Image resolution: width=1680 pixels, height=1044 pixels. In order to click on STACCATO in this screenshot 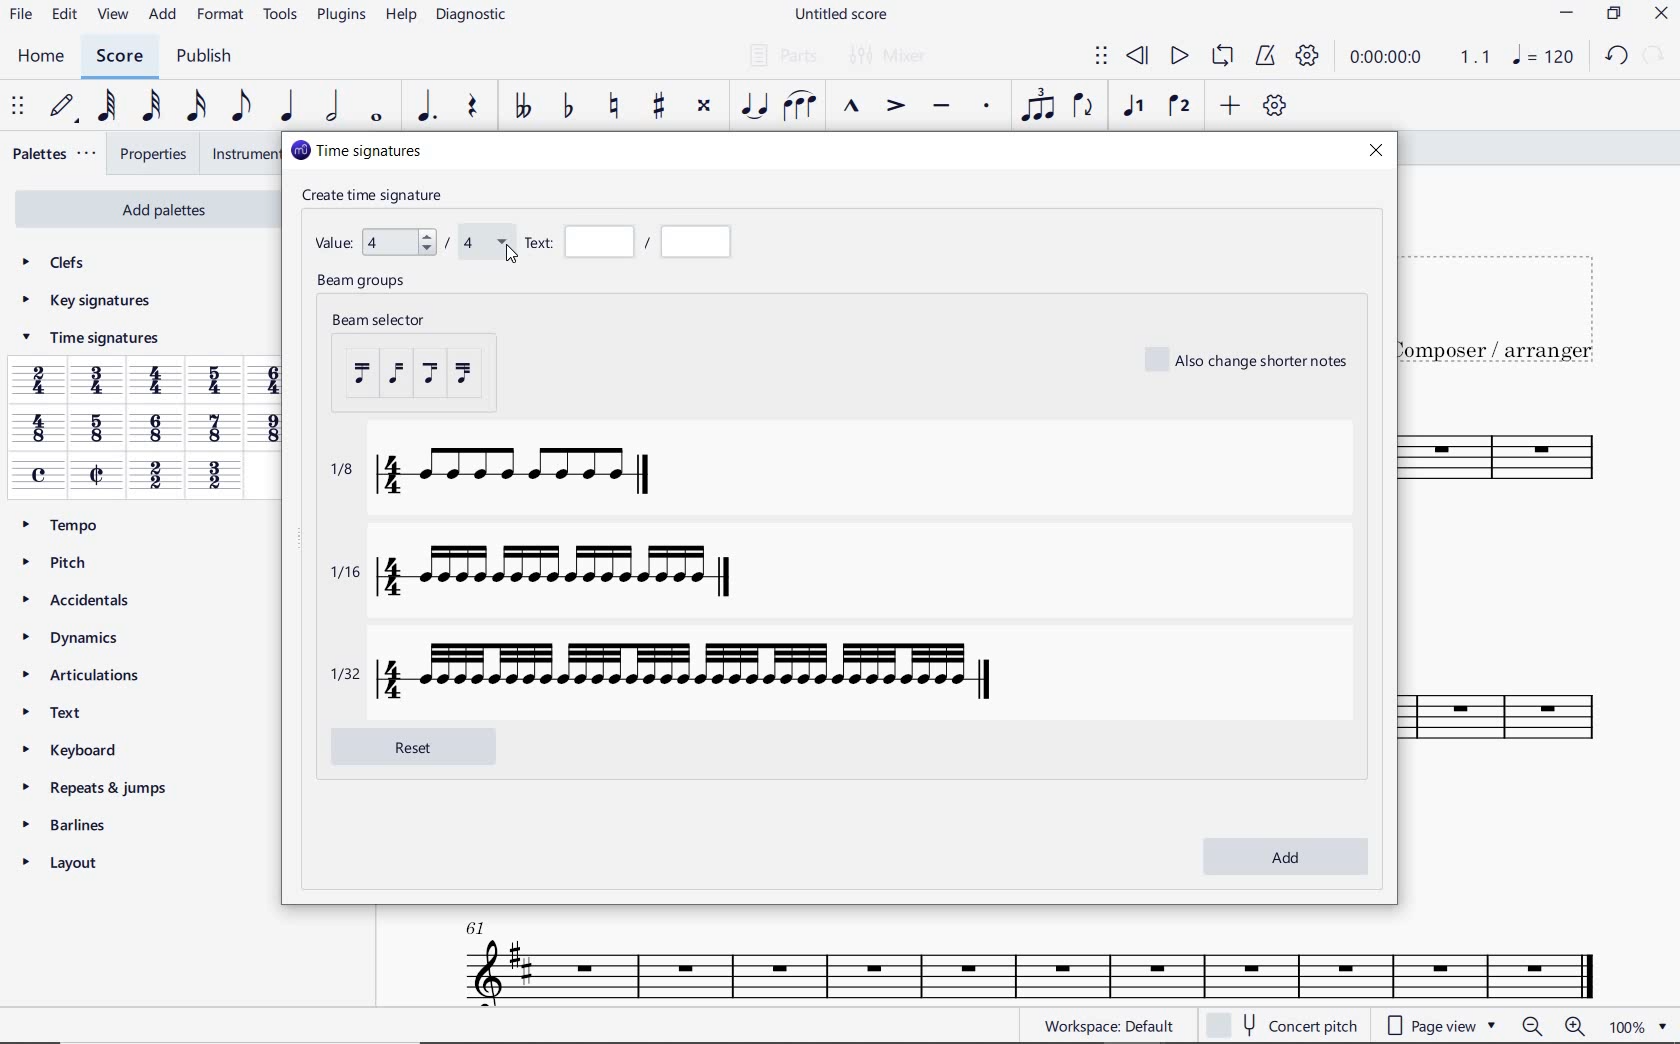, I will do `click(988, 108)`.